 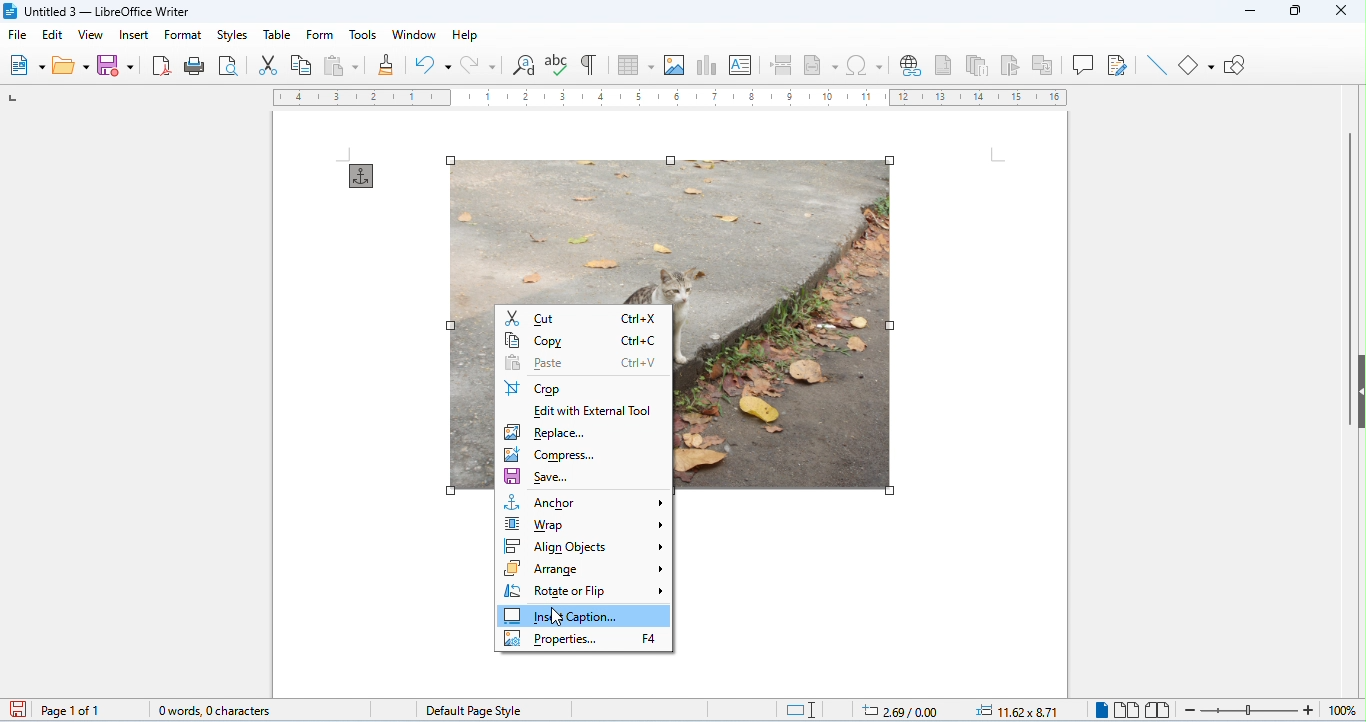 What do you see at coordinates (590, 64) in the screenshot?
I see `toggle formatting marks` at bounding box center [590, 64].